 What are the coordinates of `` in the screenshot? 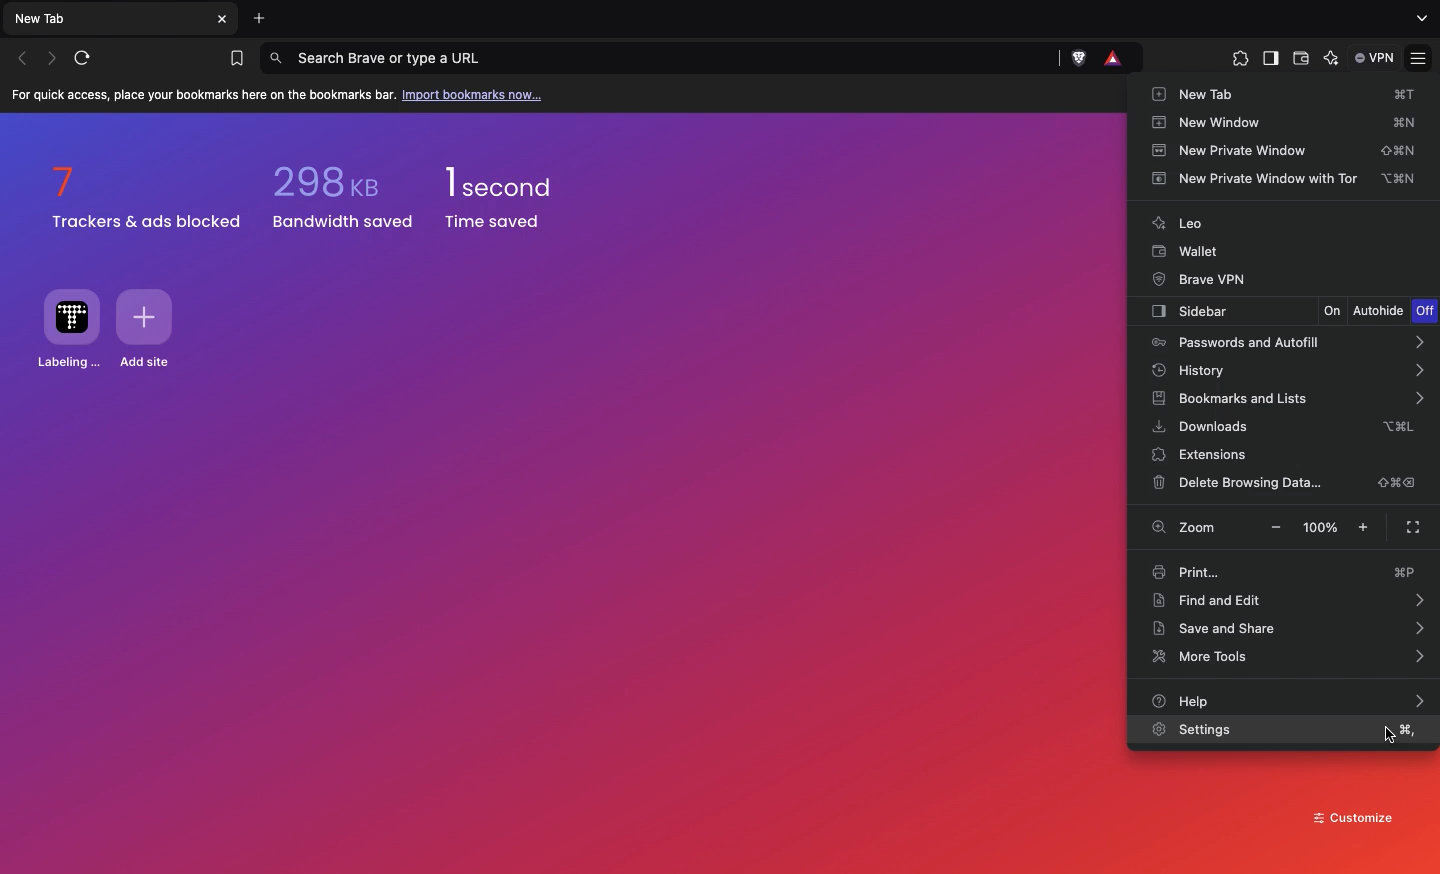 It's located at (225, 19).